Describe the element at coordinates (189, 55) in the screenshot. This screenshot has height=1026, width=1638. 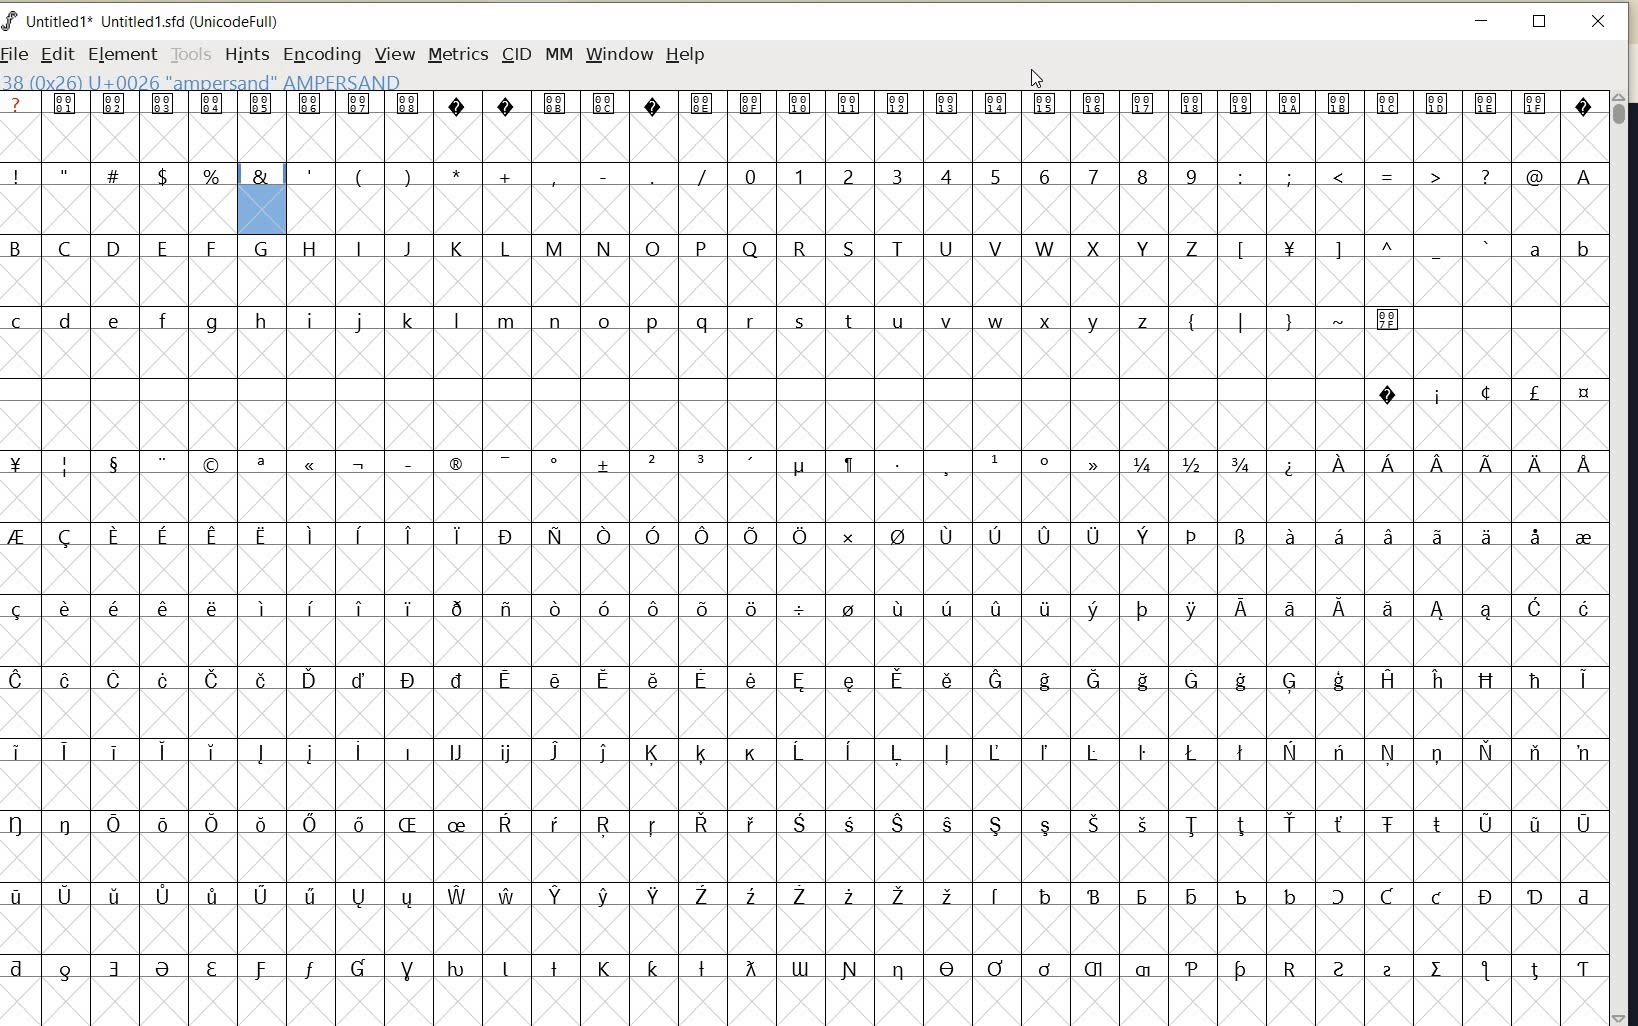
I see `TOOLS` at that location.